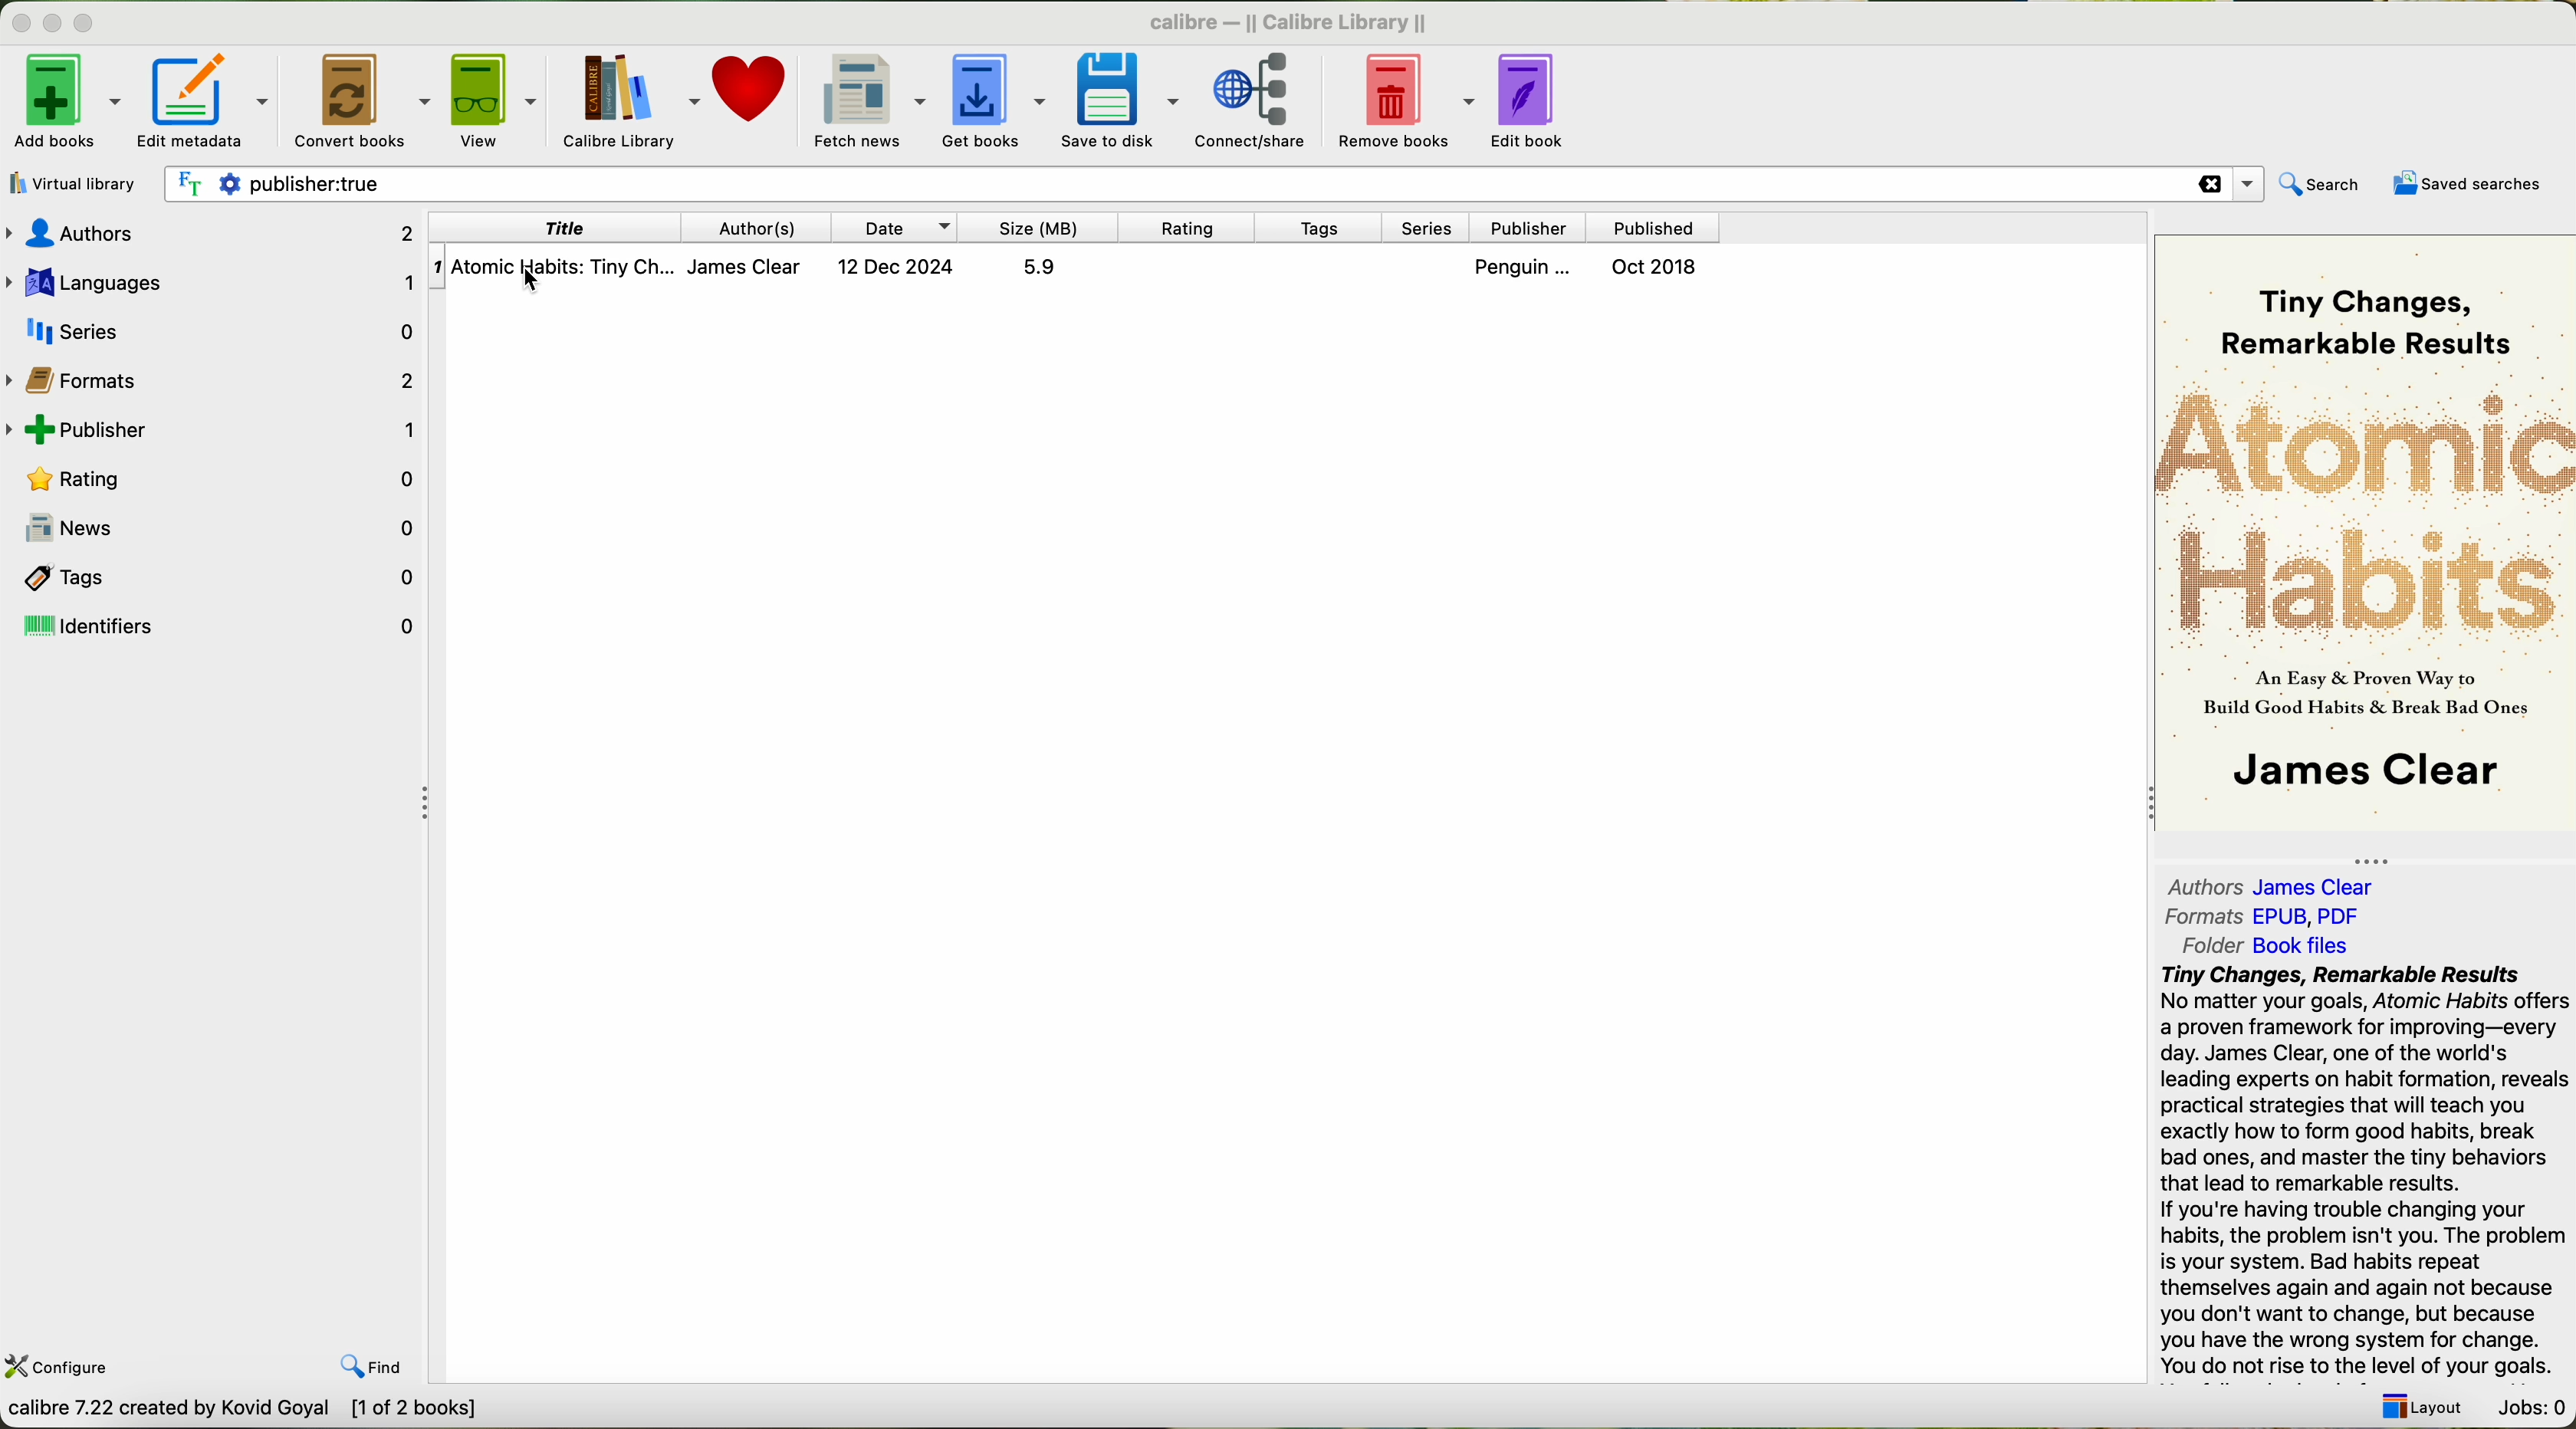 Image resolution: width=2576 pixels, height=1429 pixels. I want to click on click on the book, so click(1074, 270).